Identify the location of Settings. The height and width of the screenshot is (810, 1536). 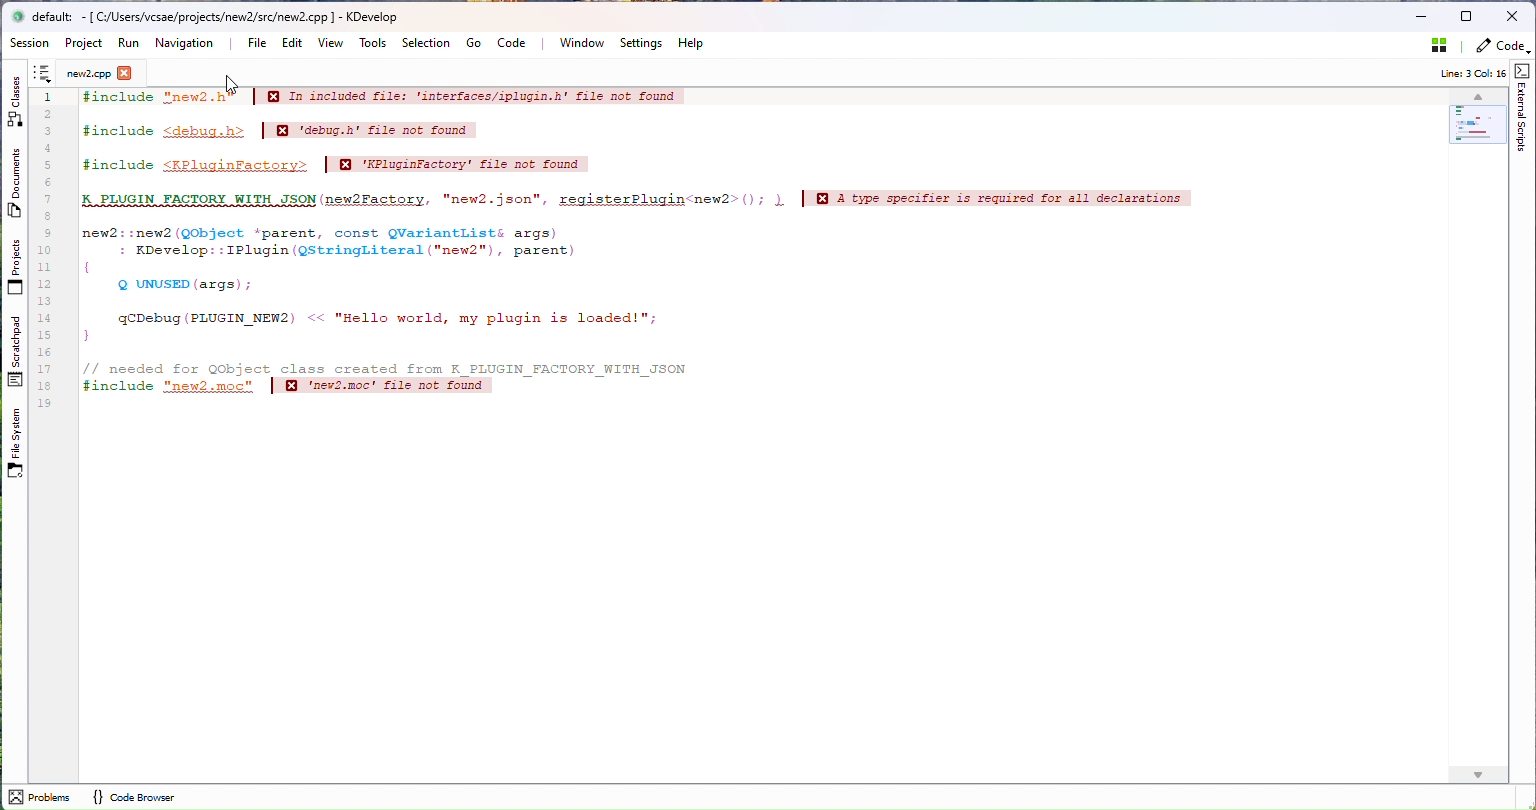
(642, 46).